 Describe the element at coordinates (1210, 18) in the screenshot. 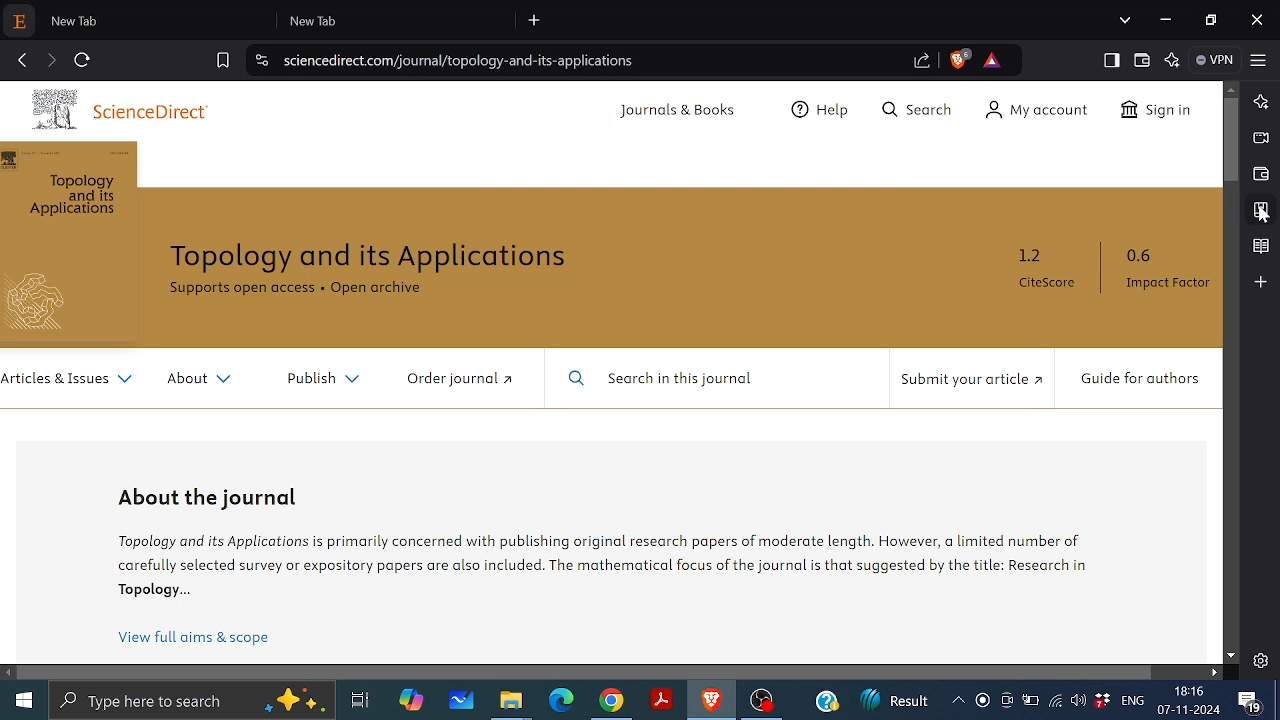

I see `Restore down` at that location.